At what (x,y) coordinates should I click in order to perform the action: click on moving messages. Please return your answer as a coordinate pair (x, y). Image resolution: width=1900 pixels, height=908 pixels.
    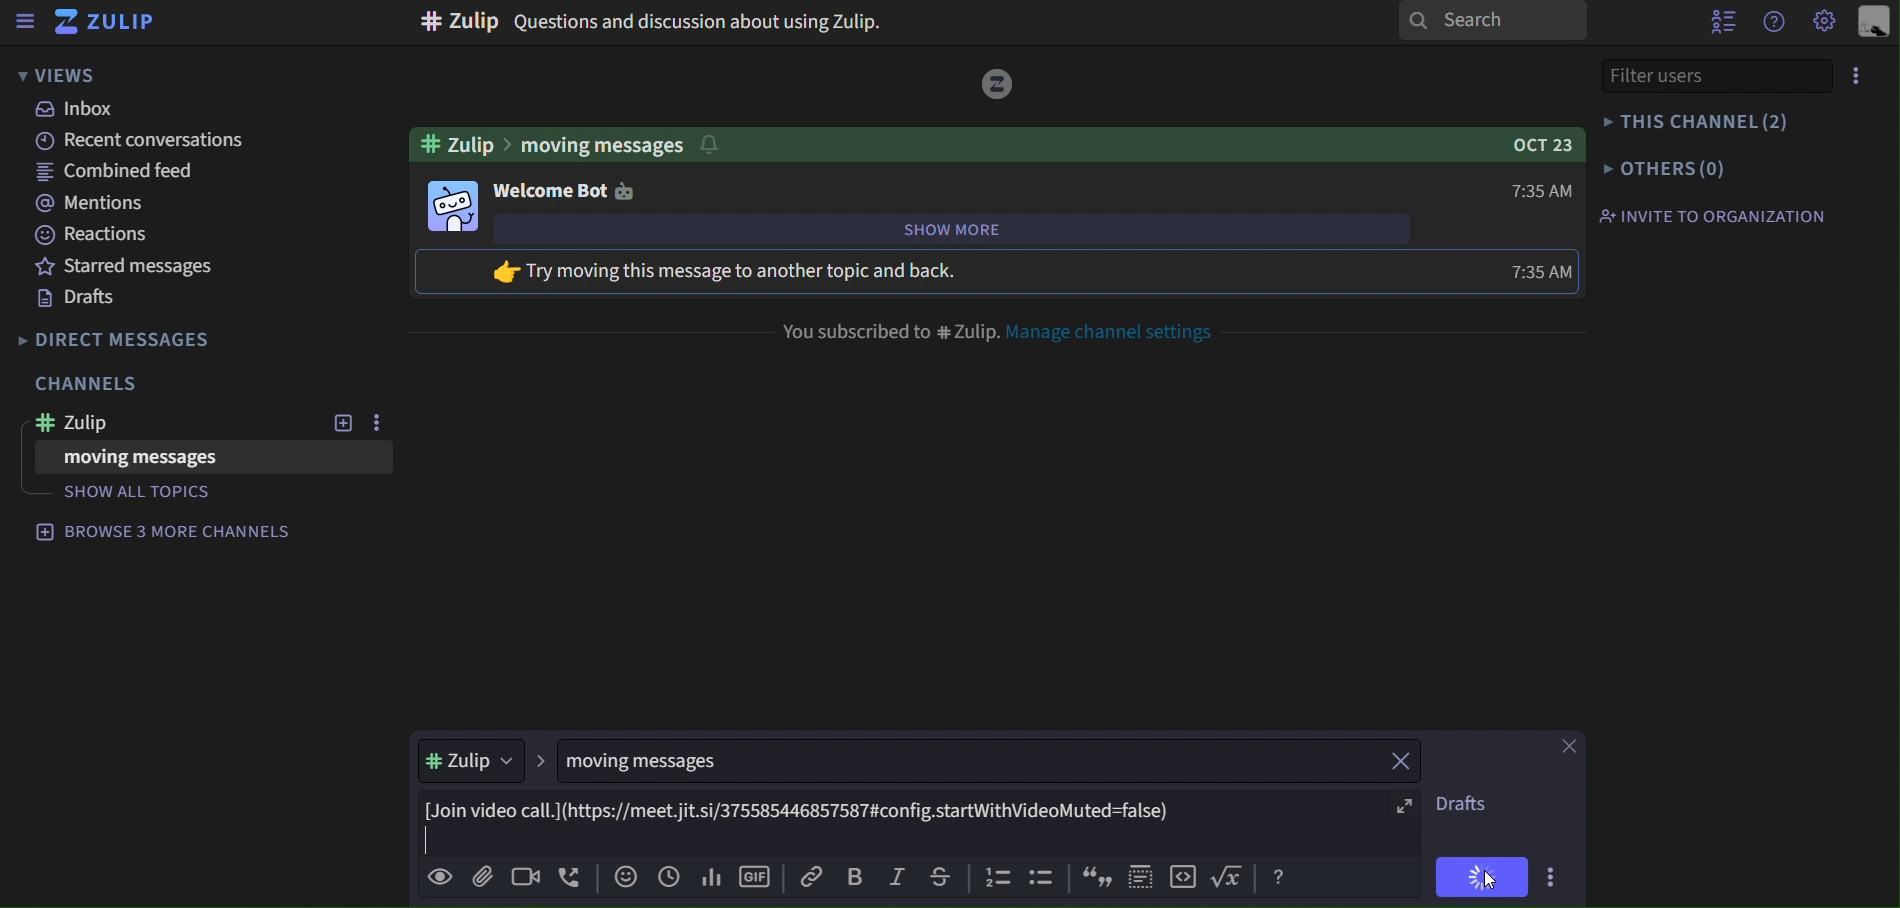
    Looking at the image, I should click on (674, 763).